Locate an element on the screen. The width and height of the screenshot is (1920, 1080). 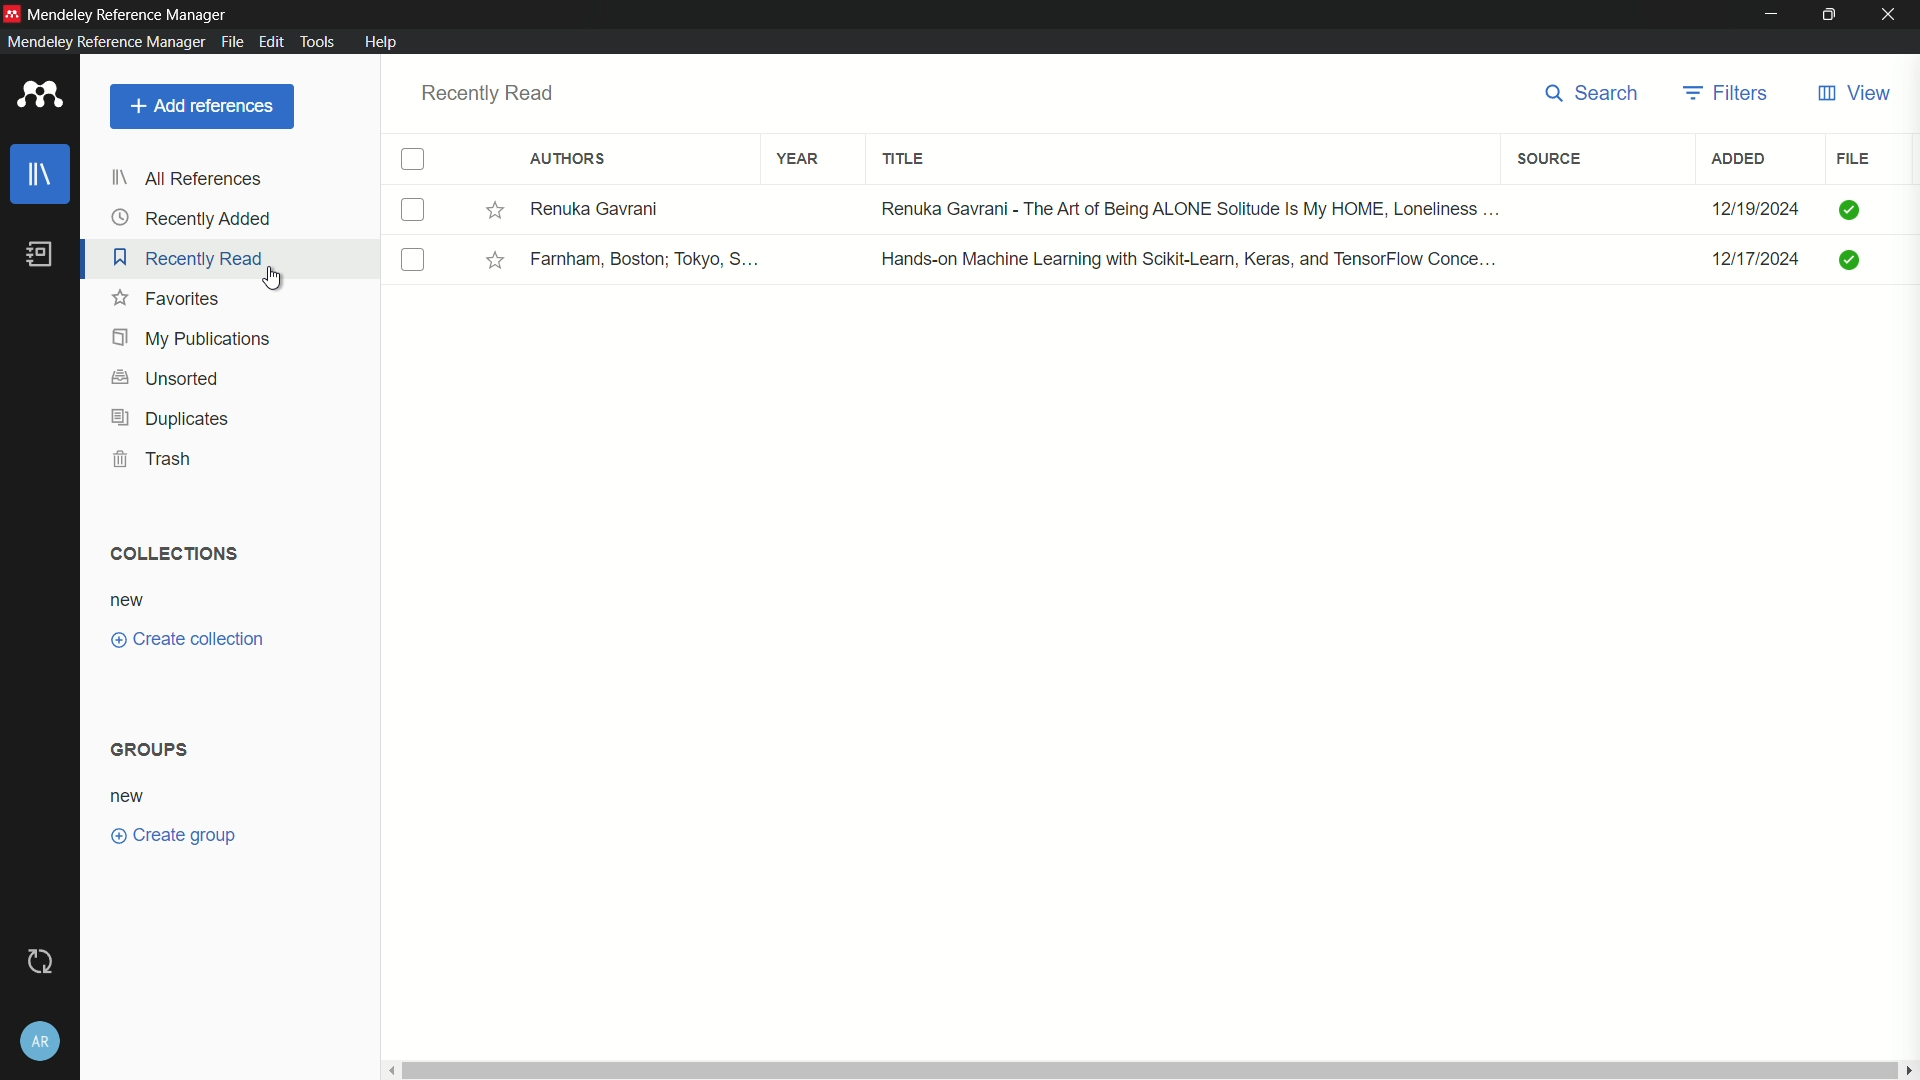
tools menu is located at coordinates (318, 42).